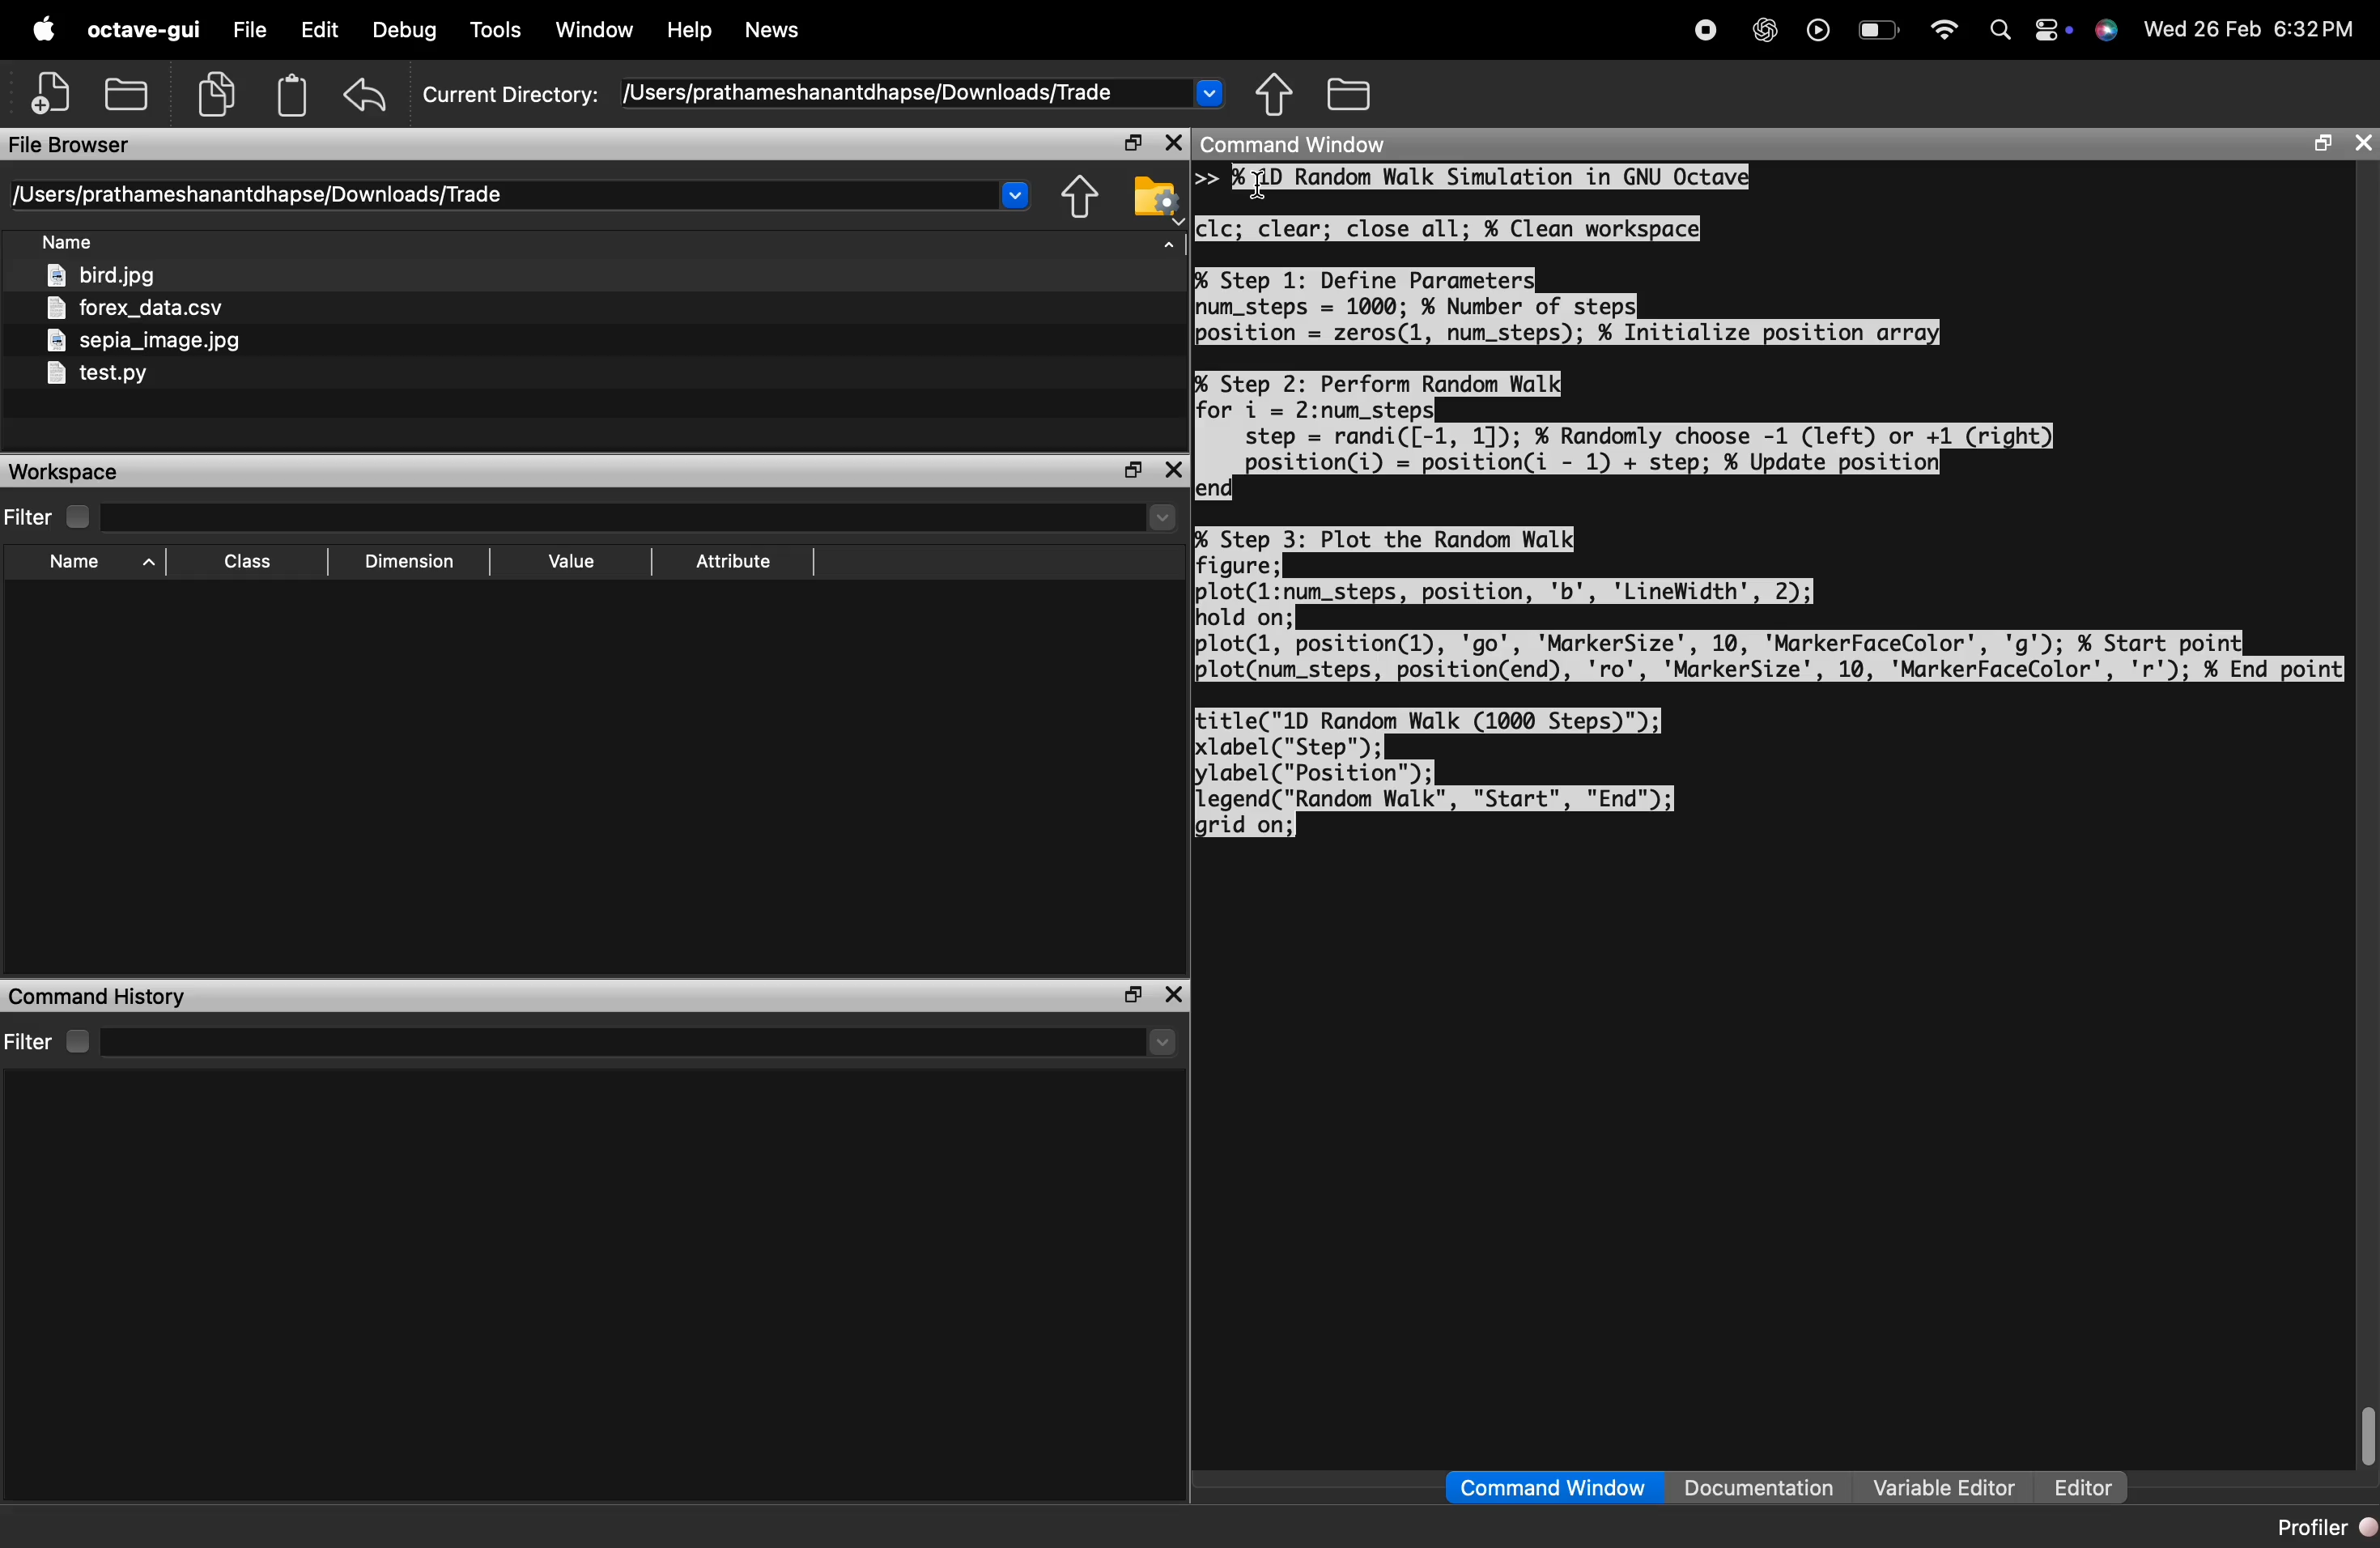  I want to click on select directory, so click(647, 1042).